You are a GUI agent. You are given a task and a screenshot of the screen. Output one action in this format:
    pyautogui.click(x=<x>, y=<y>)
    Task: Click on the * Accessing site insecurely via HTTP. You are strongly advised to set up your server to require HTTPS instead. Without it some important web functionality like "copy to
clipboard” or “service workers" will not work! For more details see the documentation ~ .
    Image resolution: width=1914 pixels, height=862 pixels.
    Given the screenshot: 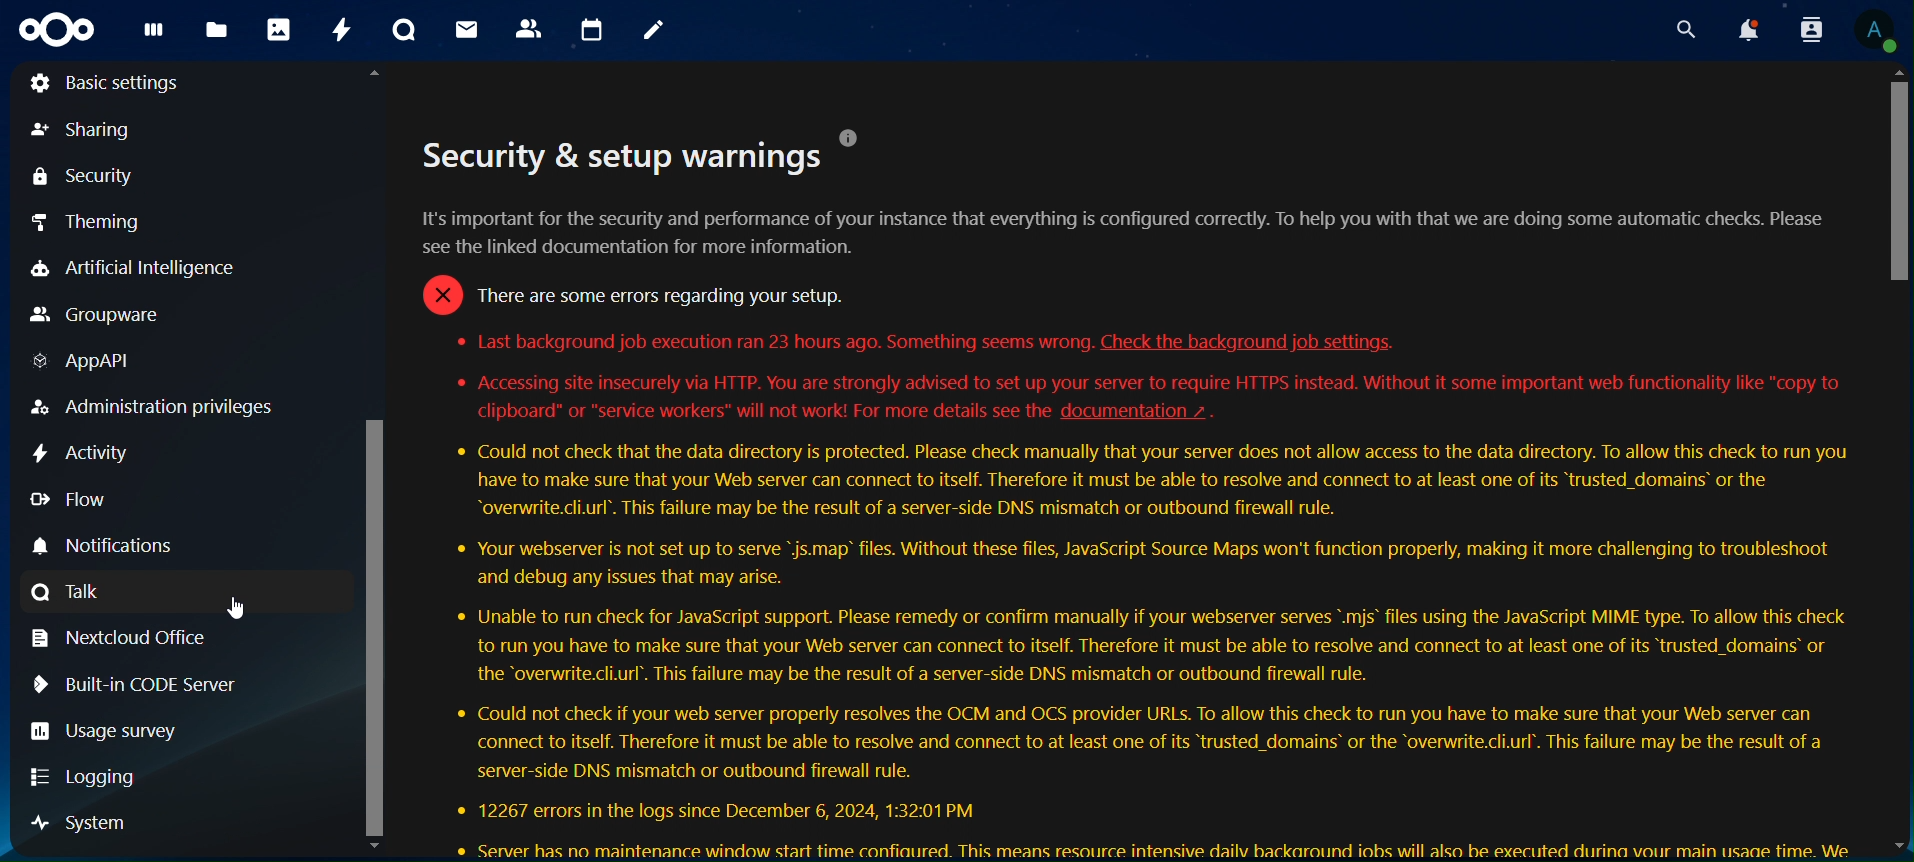 What is the action you would take?
    pyautogui.click(x=1156, y=399)
    